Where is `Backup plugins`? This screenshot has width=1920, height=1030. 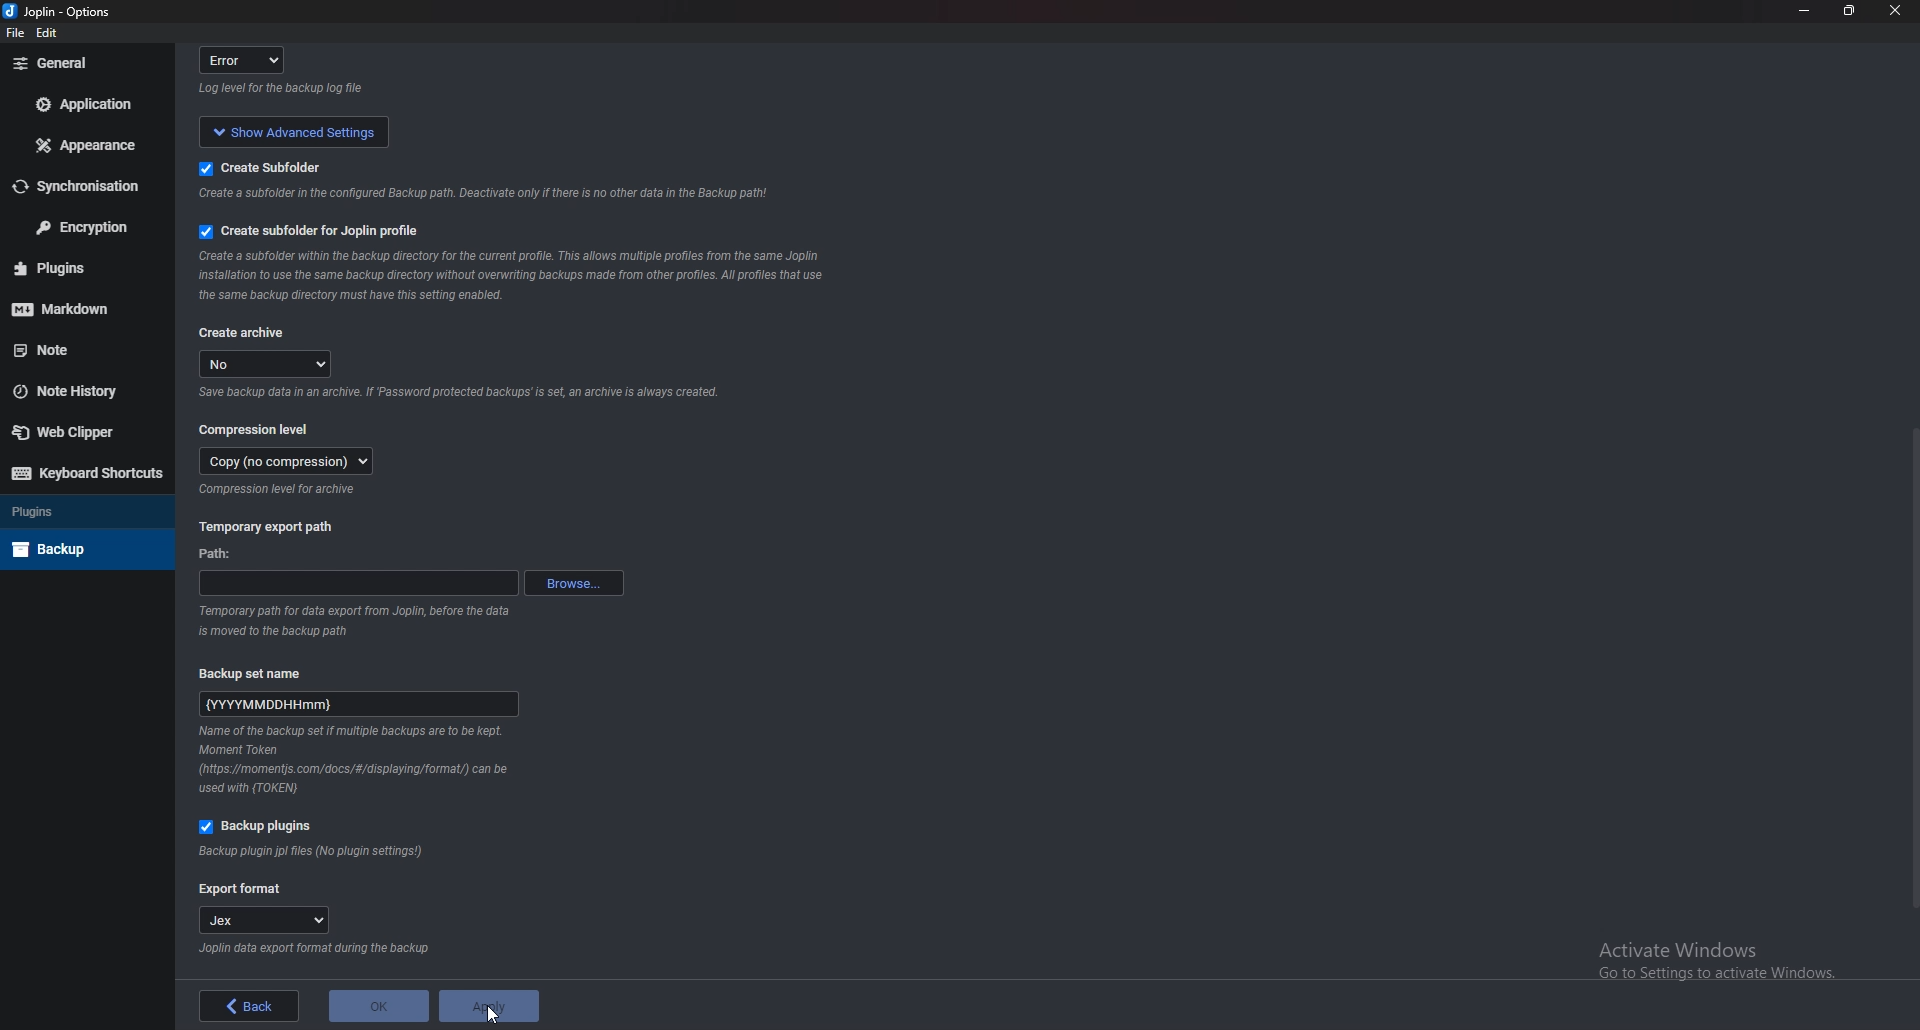 Backup plugins is located at coordinates (263, 827).